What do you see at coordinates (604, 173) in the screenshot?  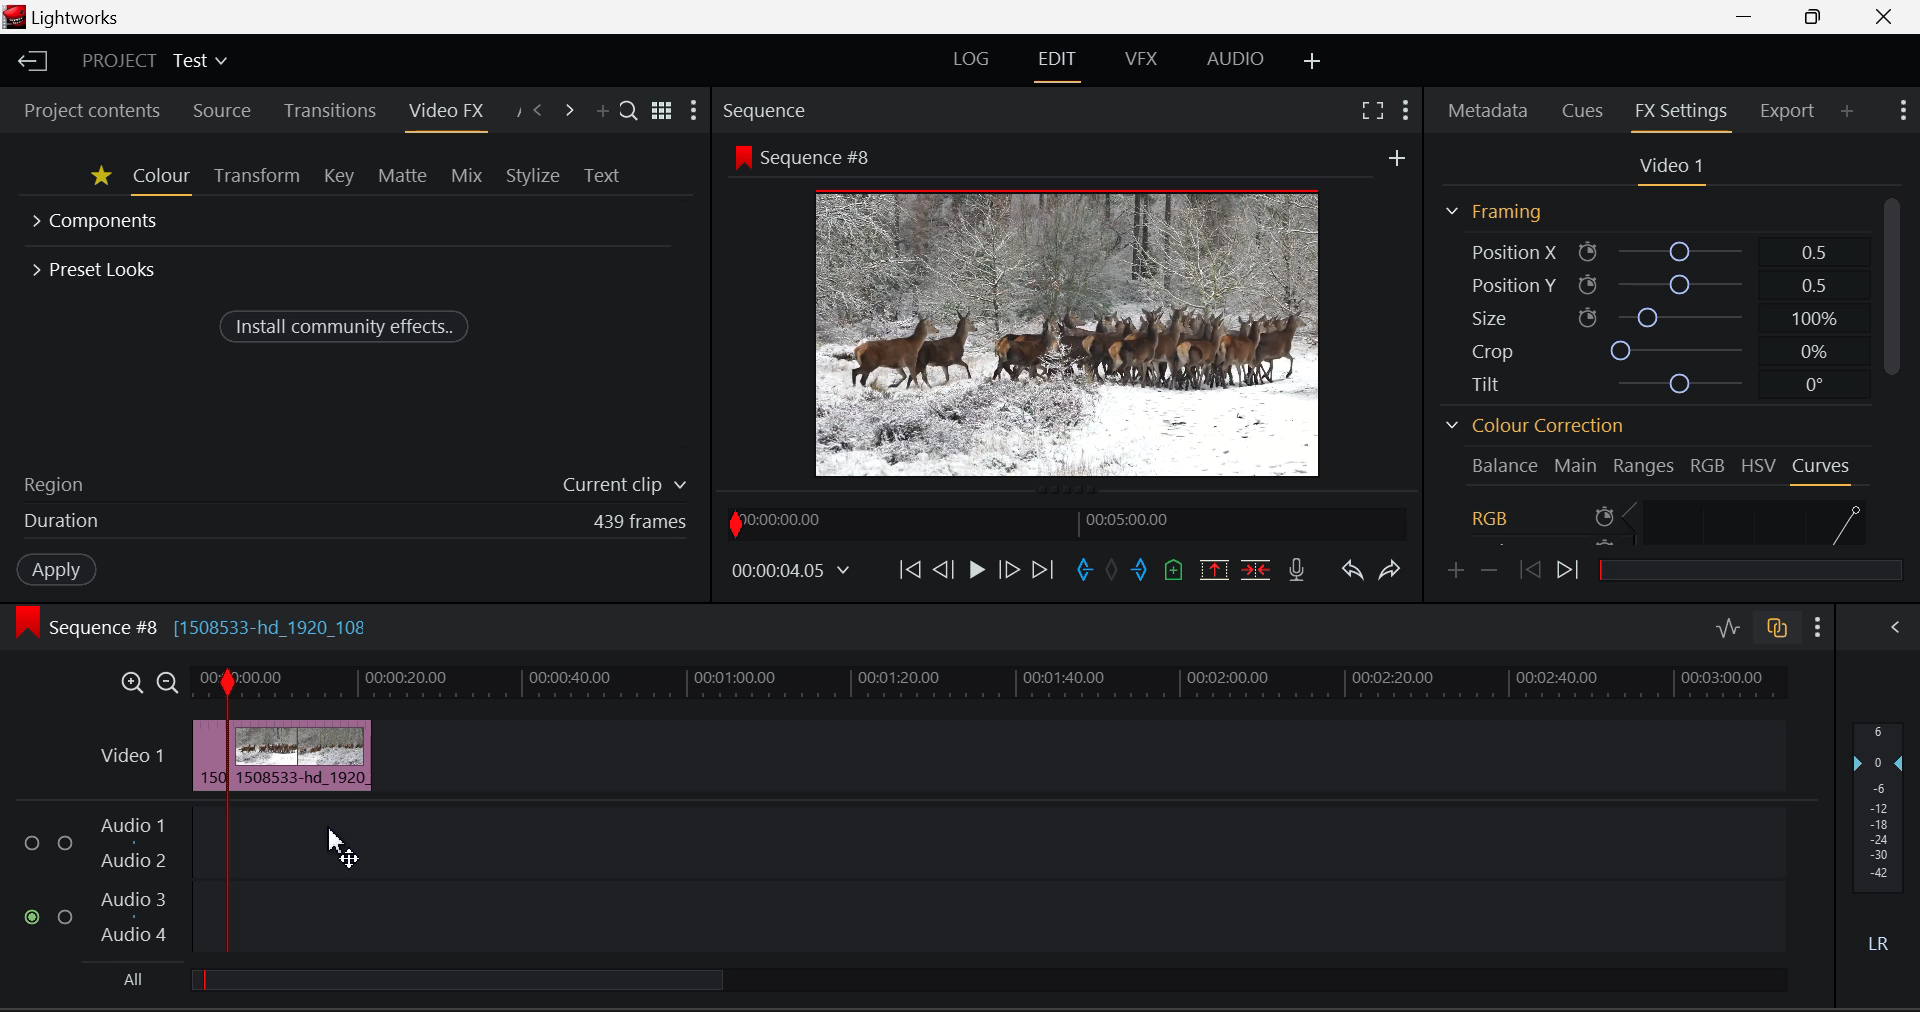 I see `Text` at bounding box center [604, 173].